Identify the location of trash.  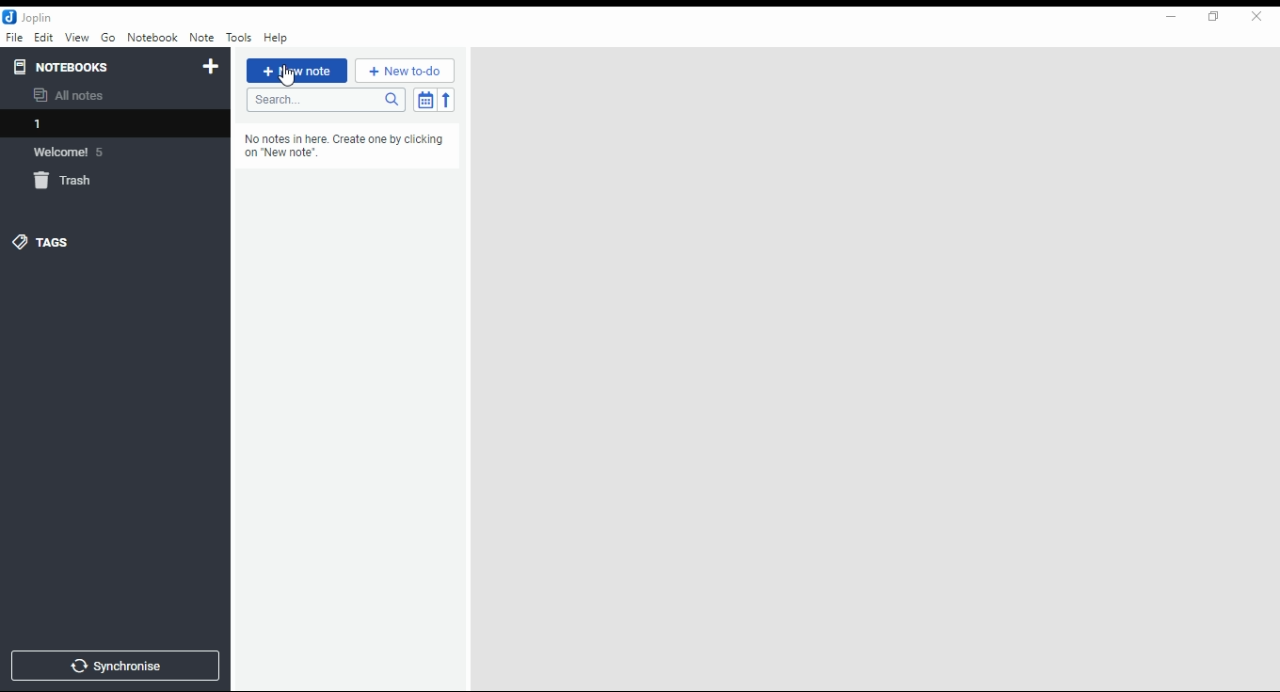
(64, 180).